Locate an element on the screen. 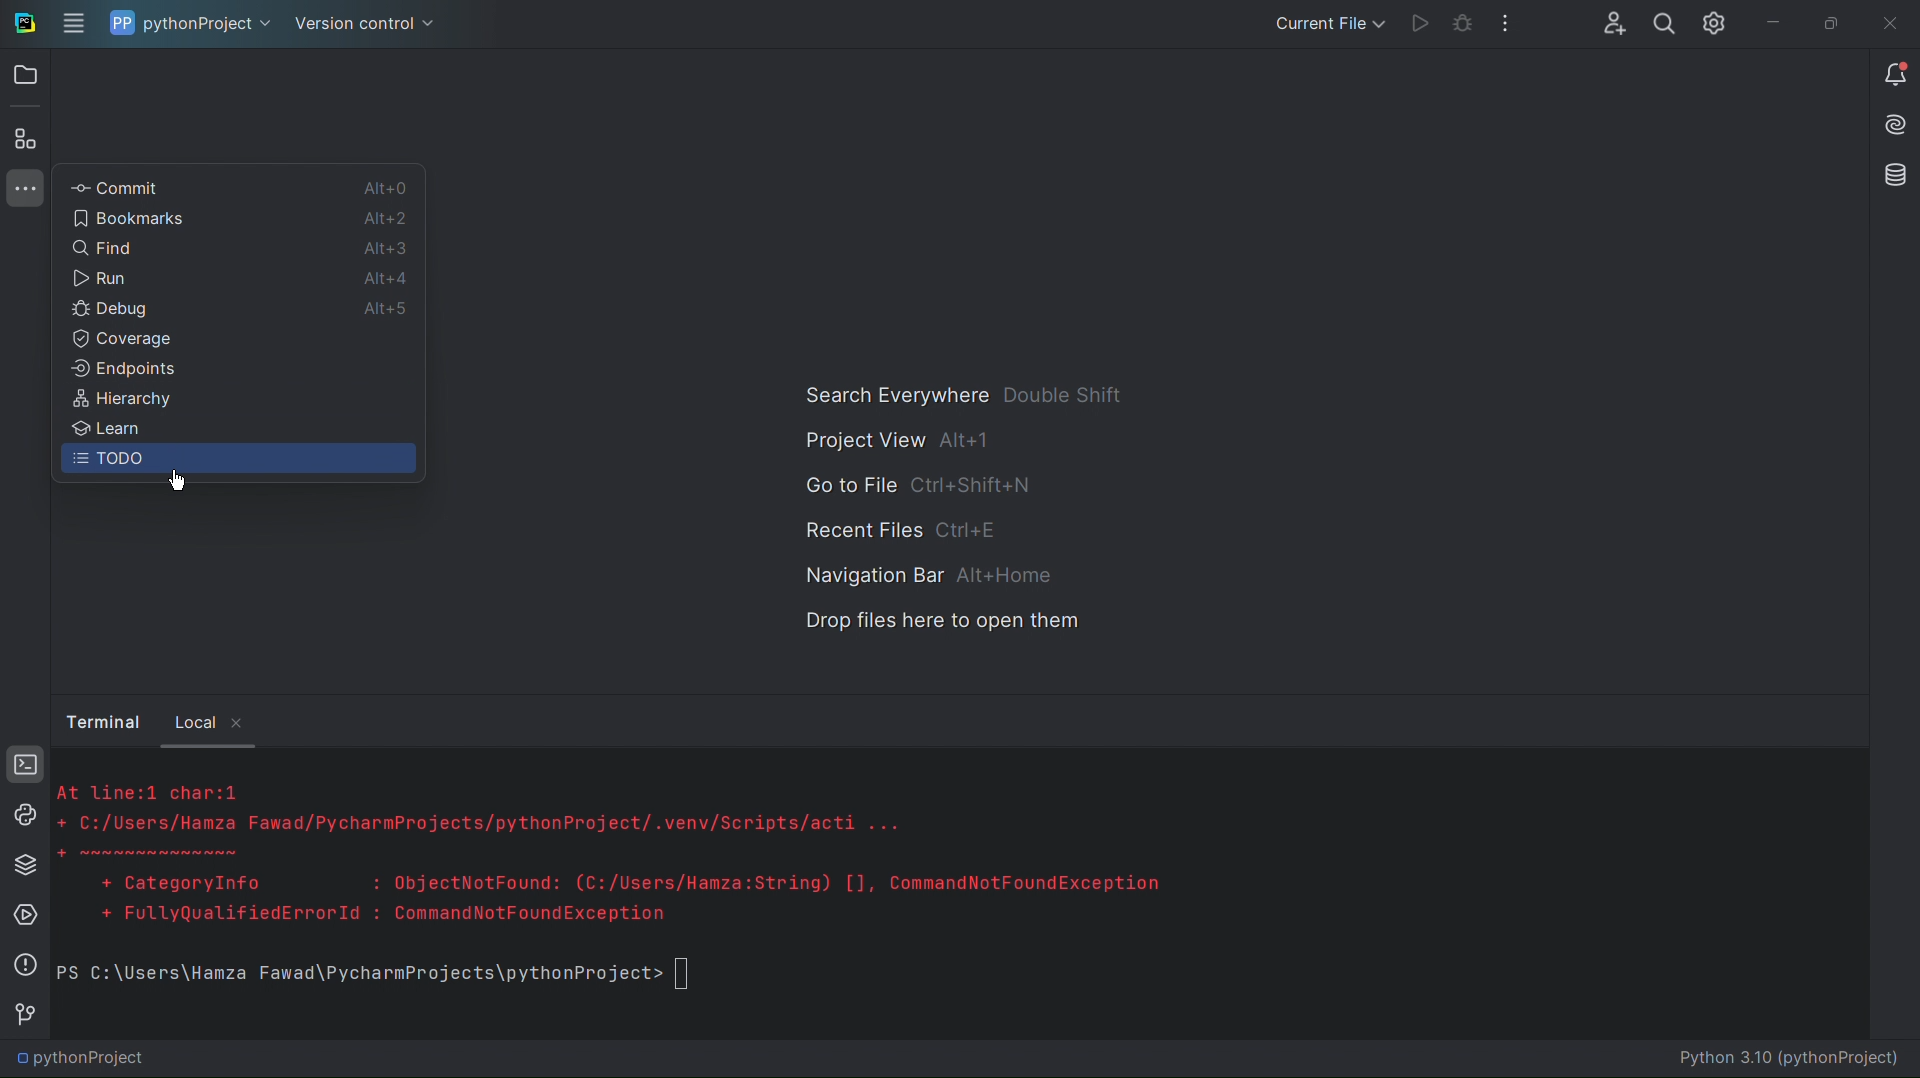 Image resolution: width=1920 pixels, height=1078 pixels. Version Control is located at coordinates (368, 25).